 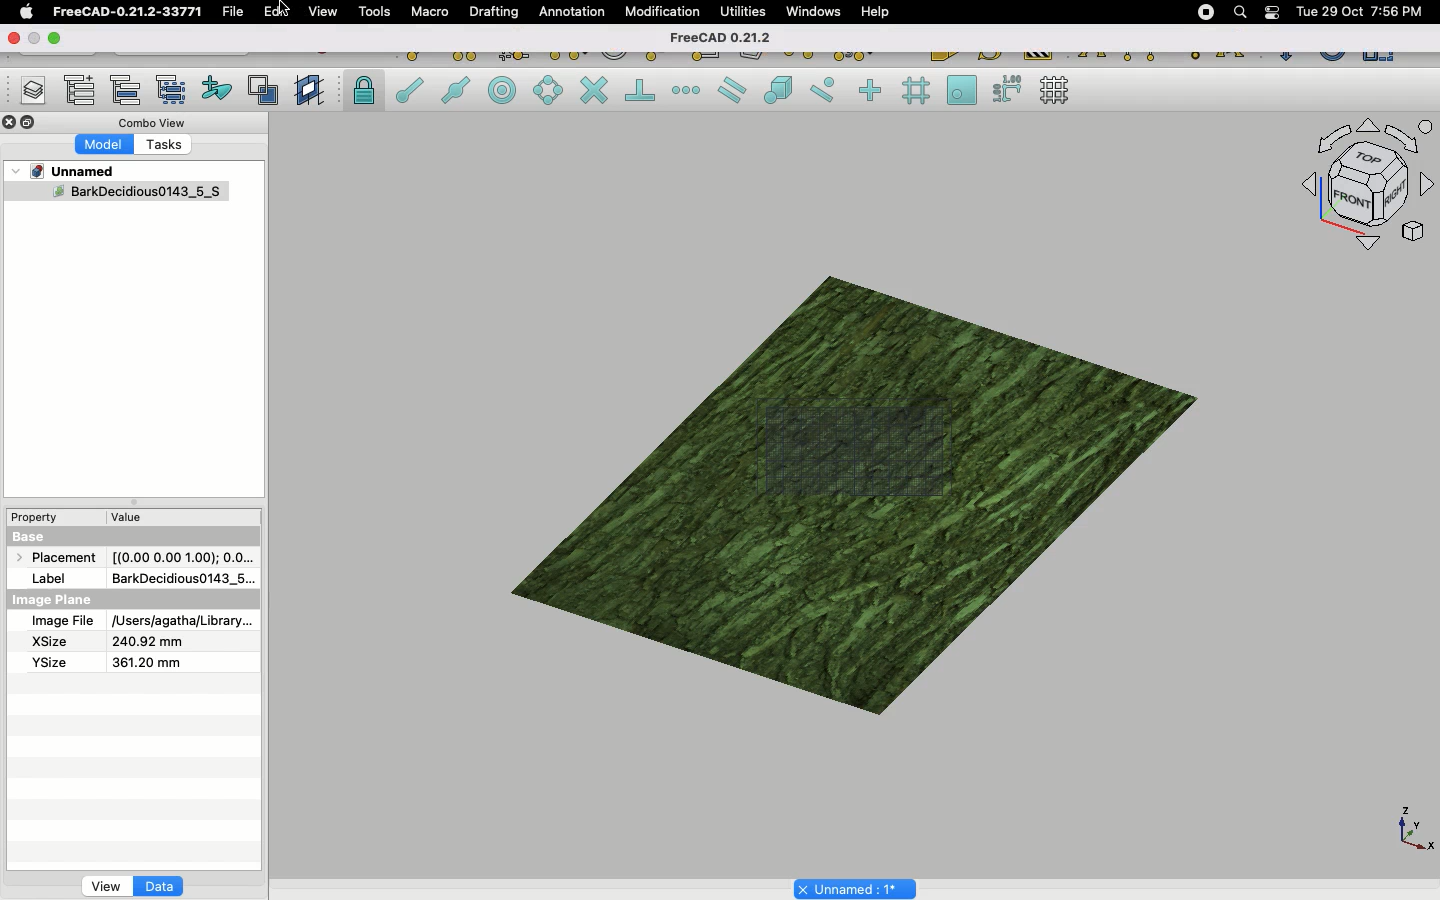 I want to click on 361.20 mm, so click(x=144, y=662).